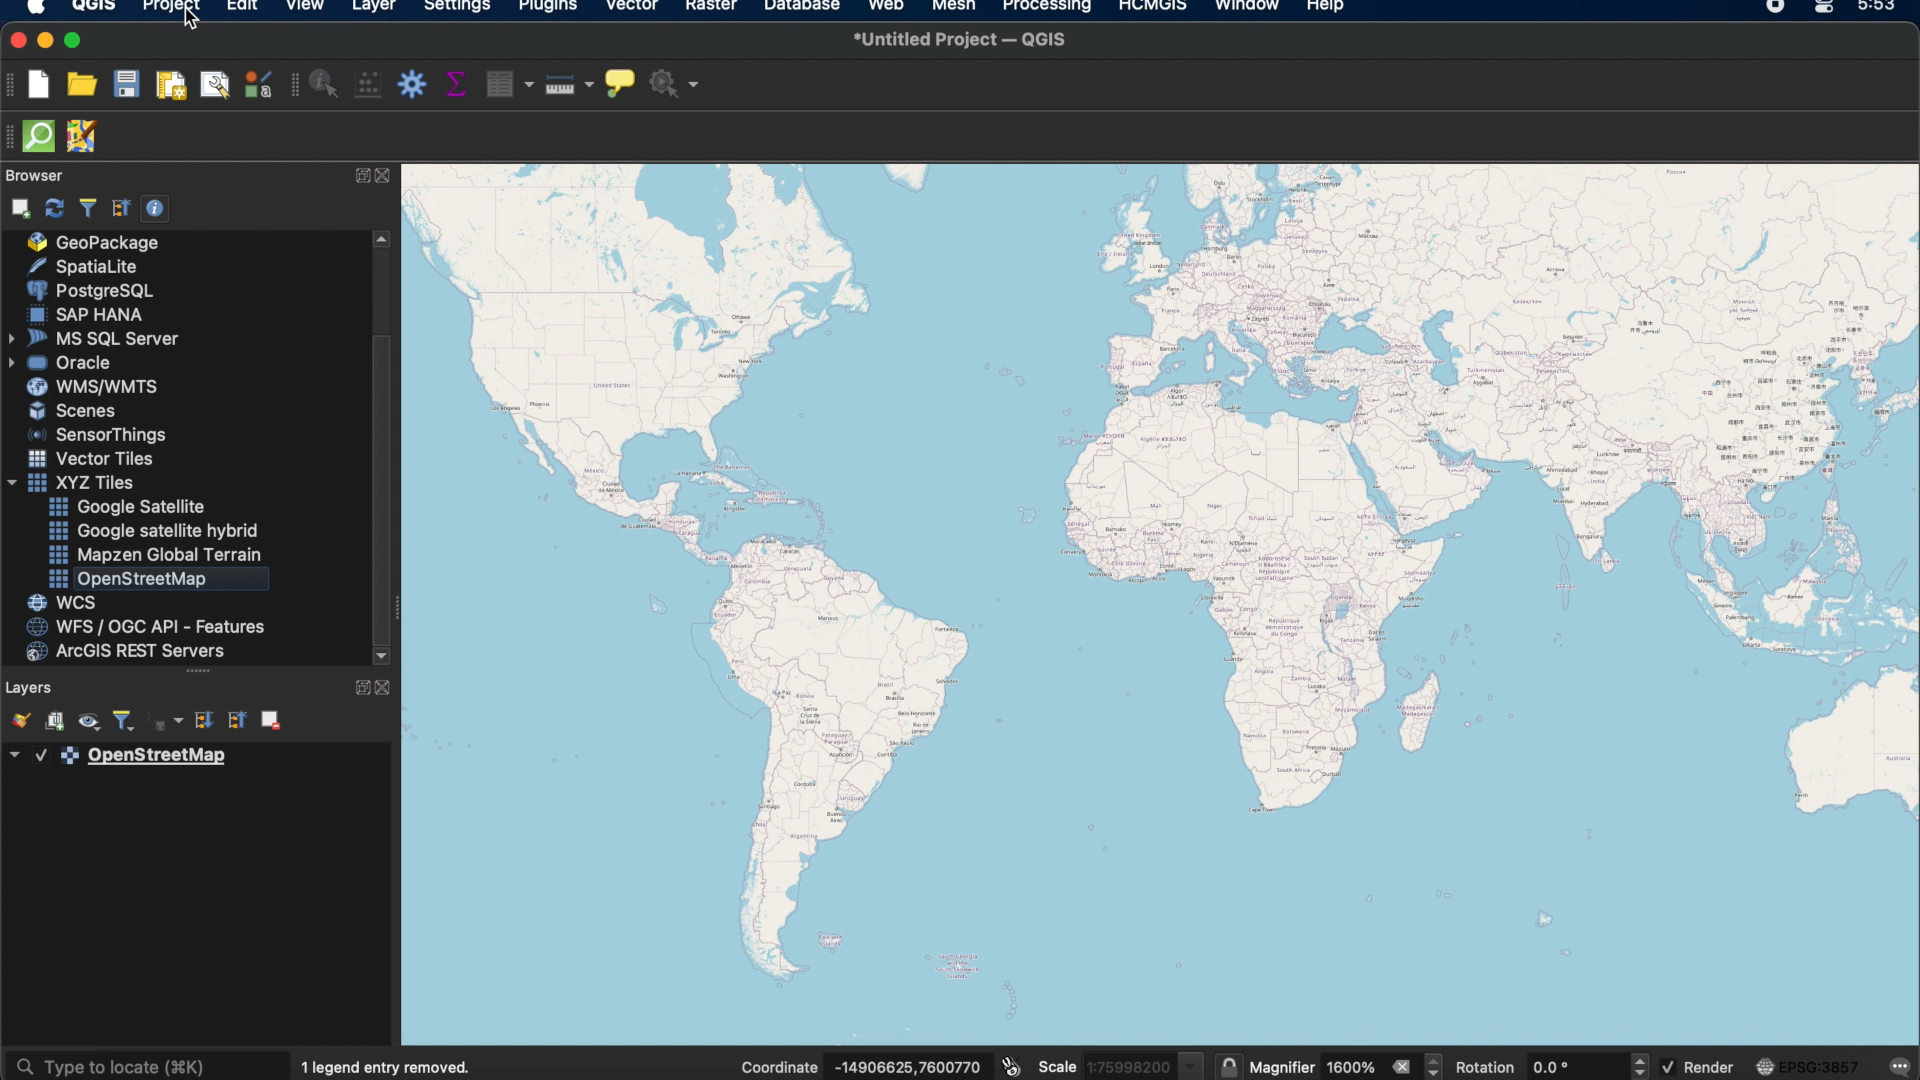 Image resolution: width=1920 pixels, height=1080 pixels. What do you see at coordinates (1700, 1067) in the screenshot?
I see `render` at bounding box center [1700, 1067].